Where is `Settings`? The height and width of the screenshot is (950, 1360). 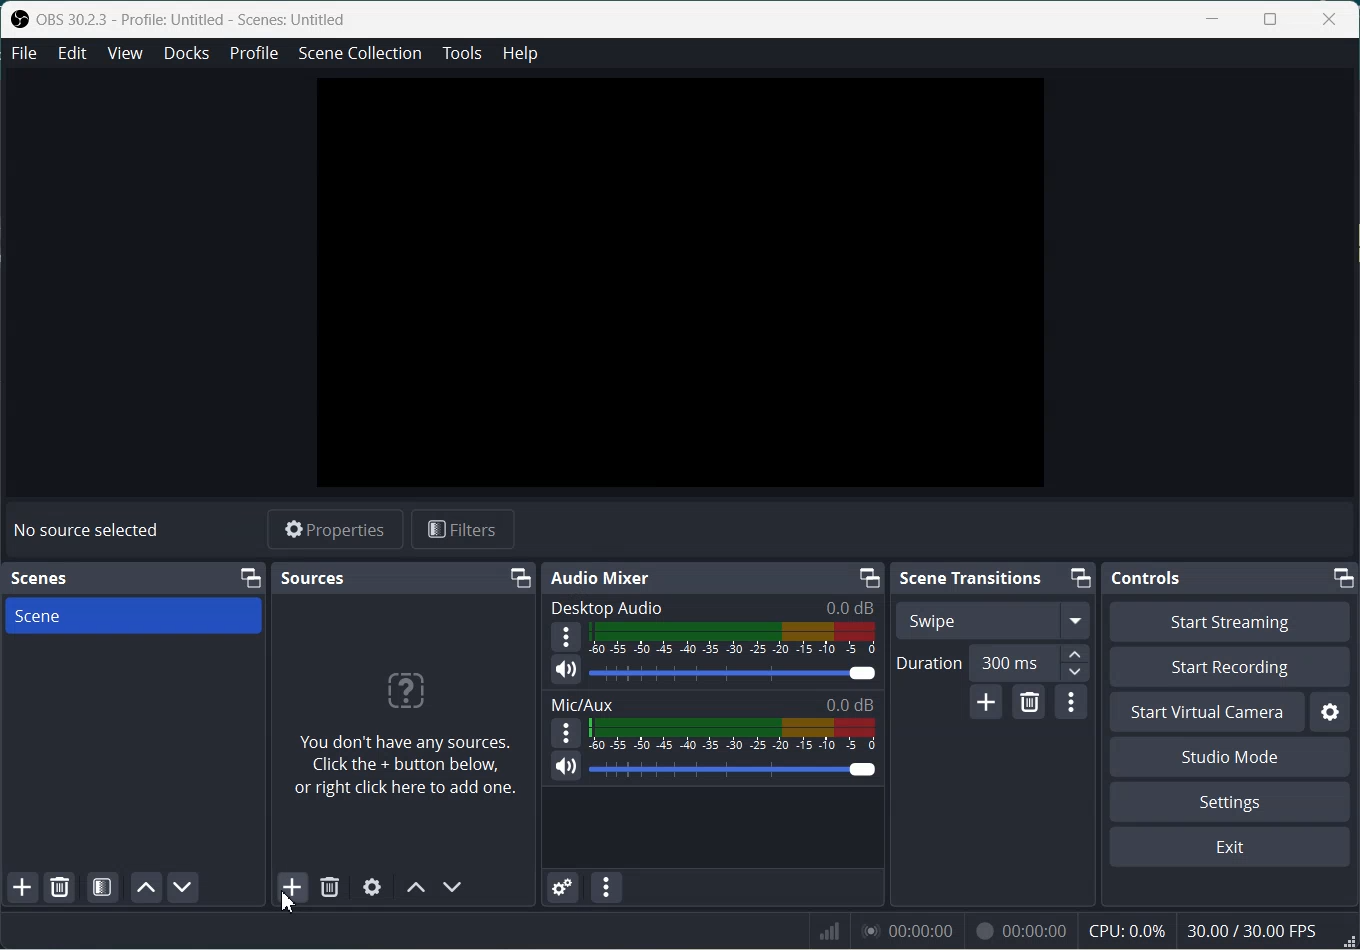 Settings is located at coordinates (1228, 801).